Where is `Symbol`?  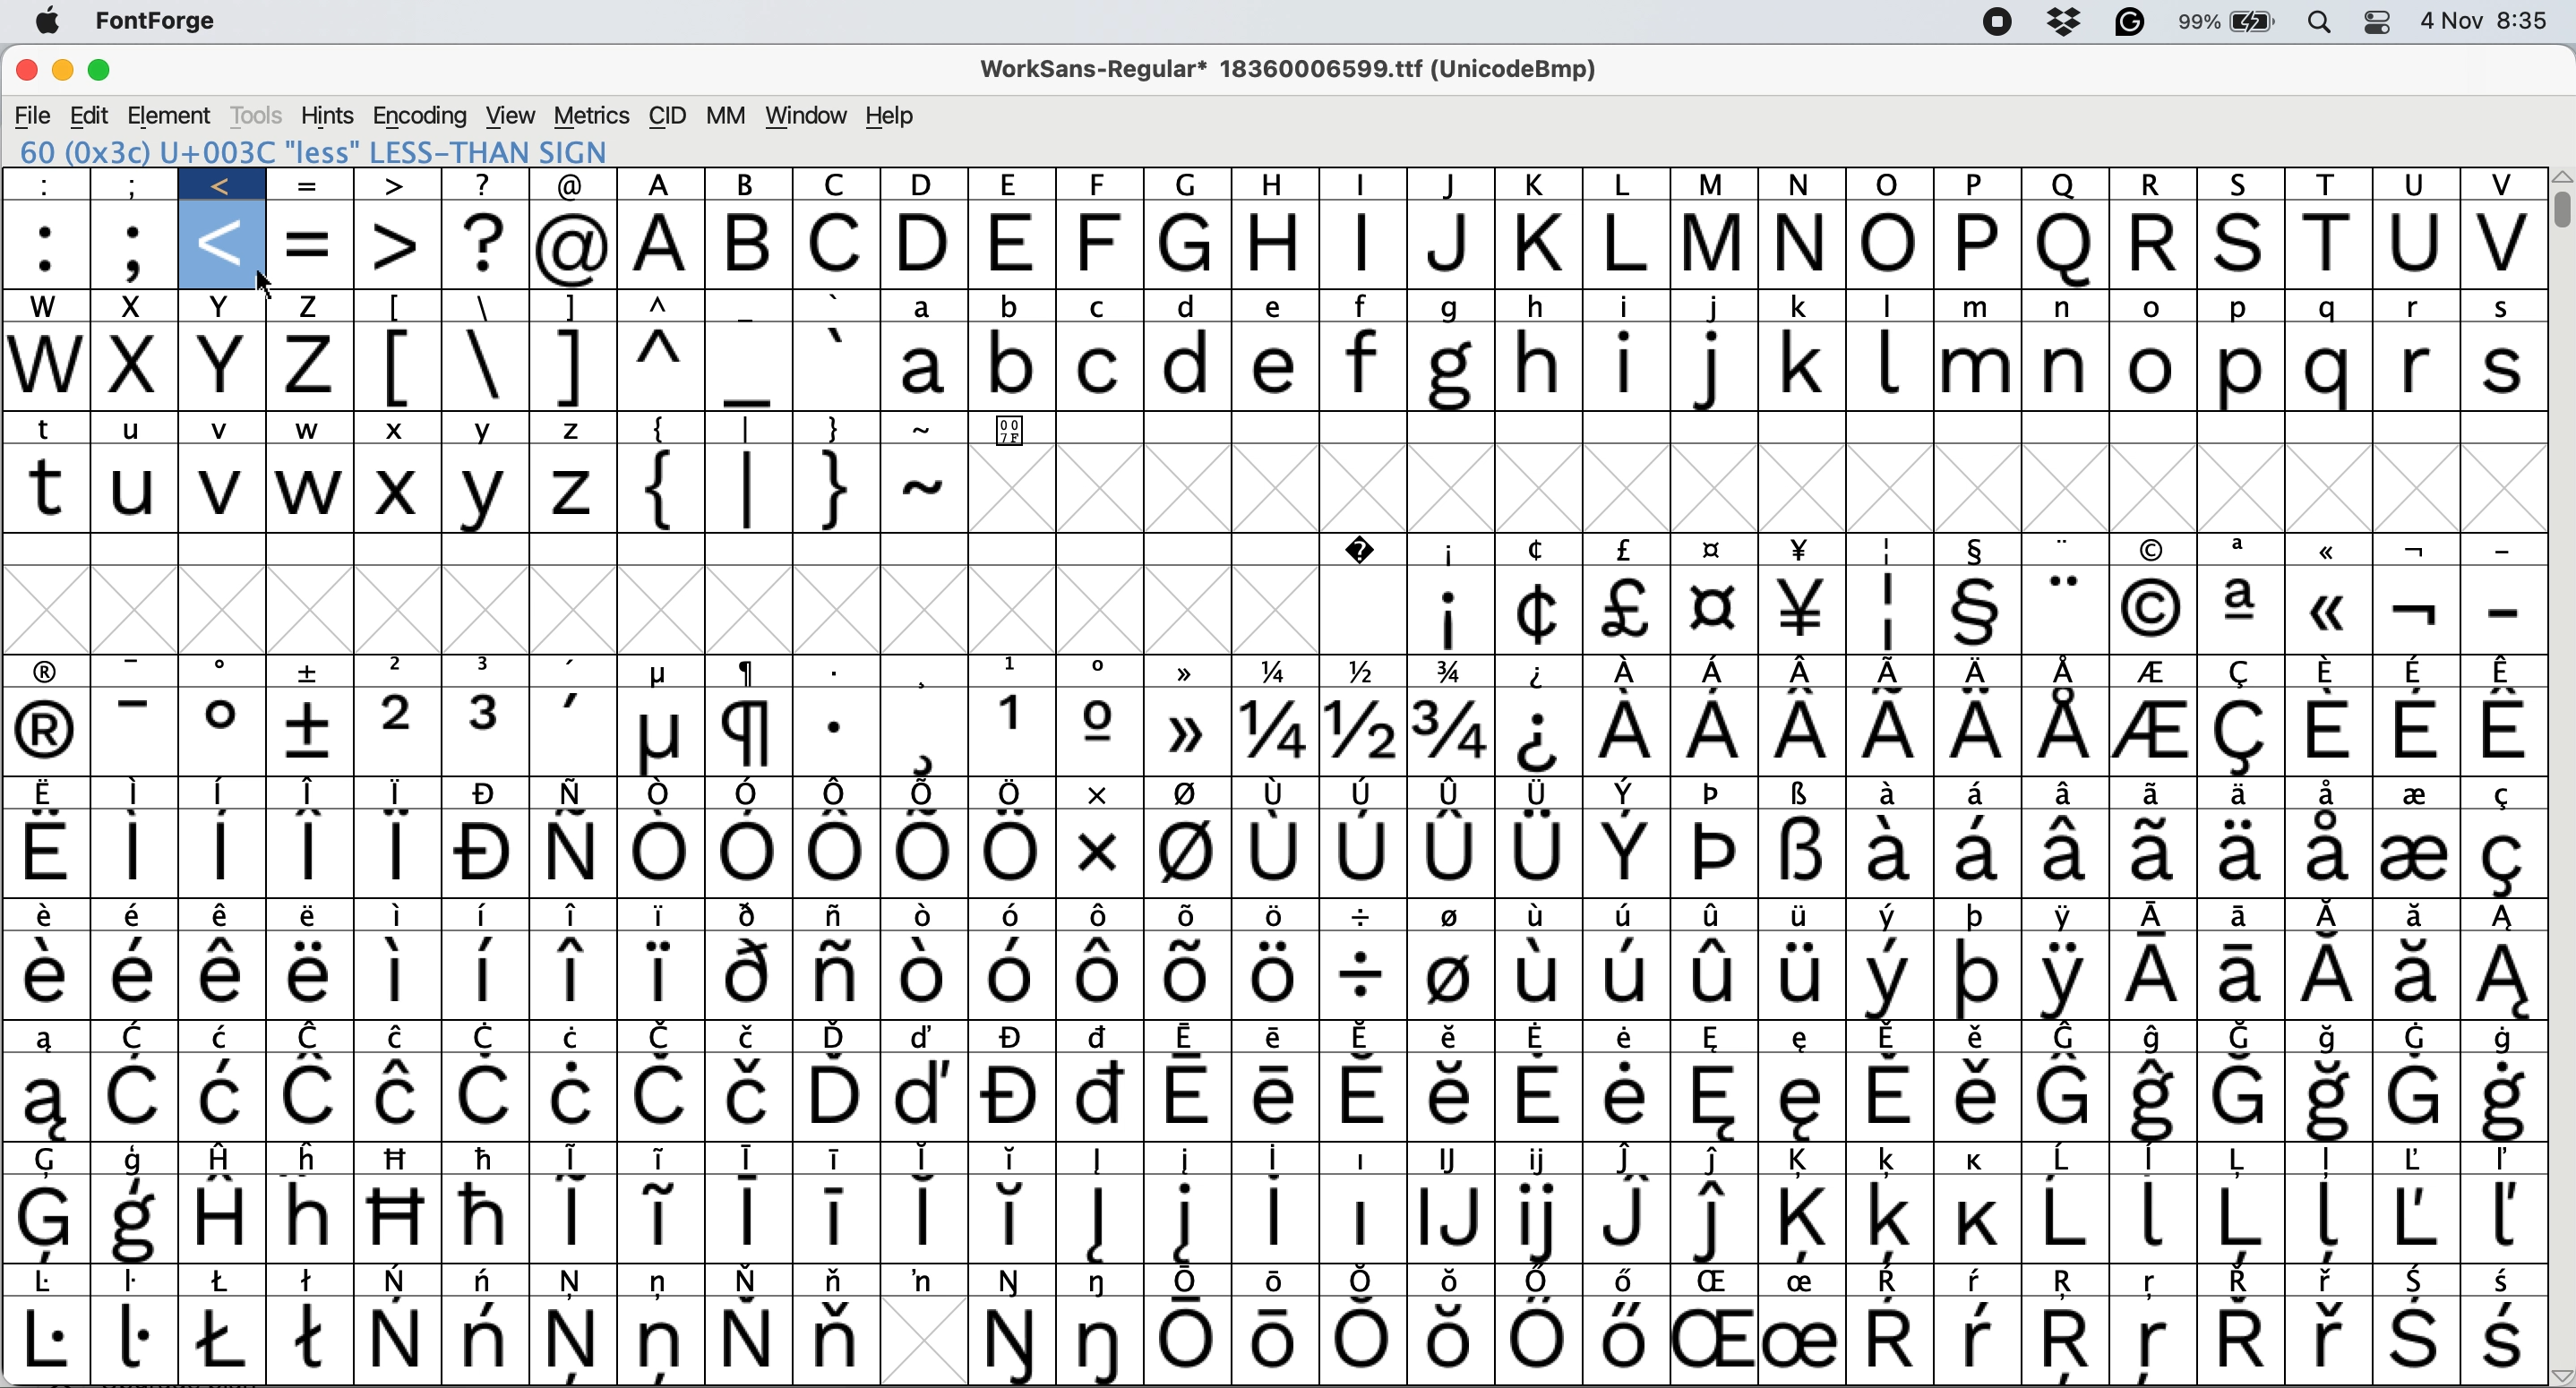 Symbol is located at coordinates (1277, 1342).